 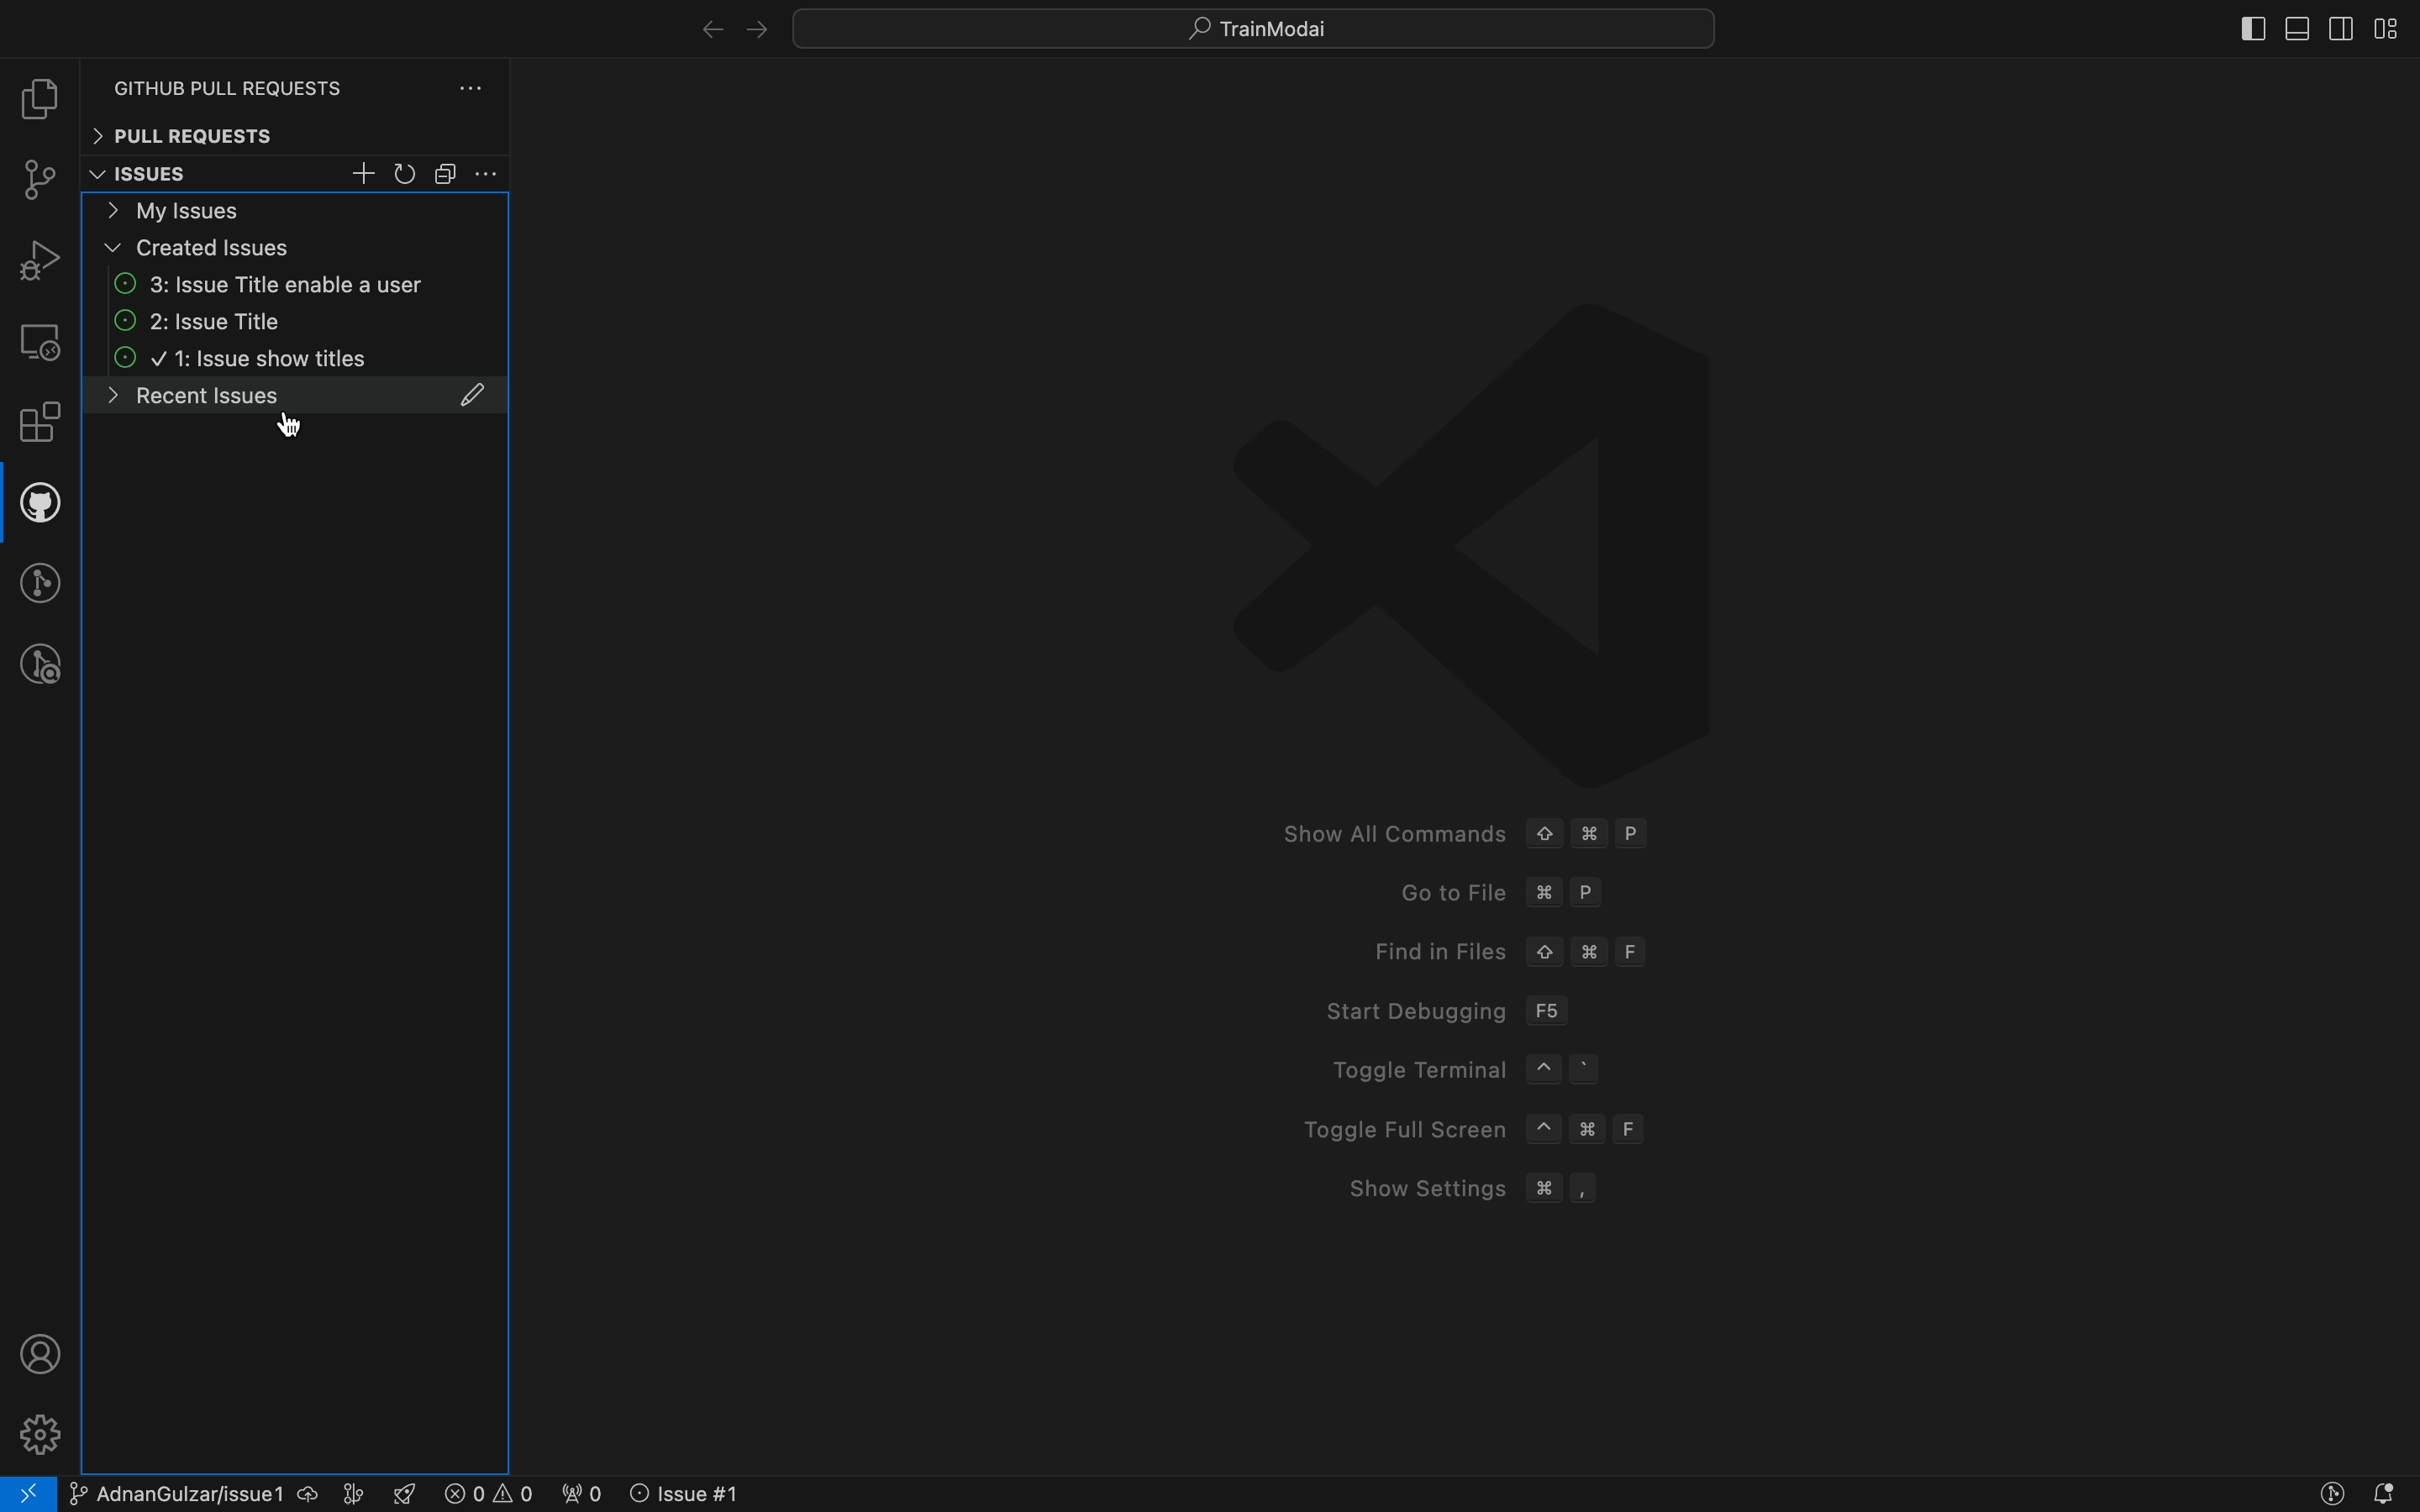 I want to click on github pull request and issues, so click(x=39, y=507).